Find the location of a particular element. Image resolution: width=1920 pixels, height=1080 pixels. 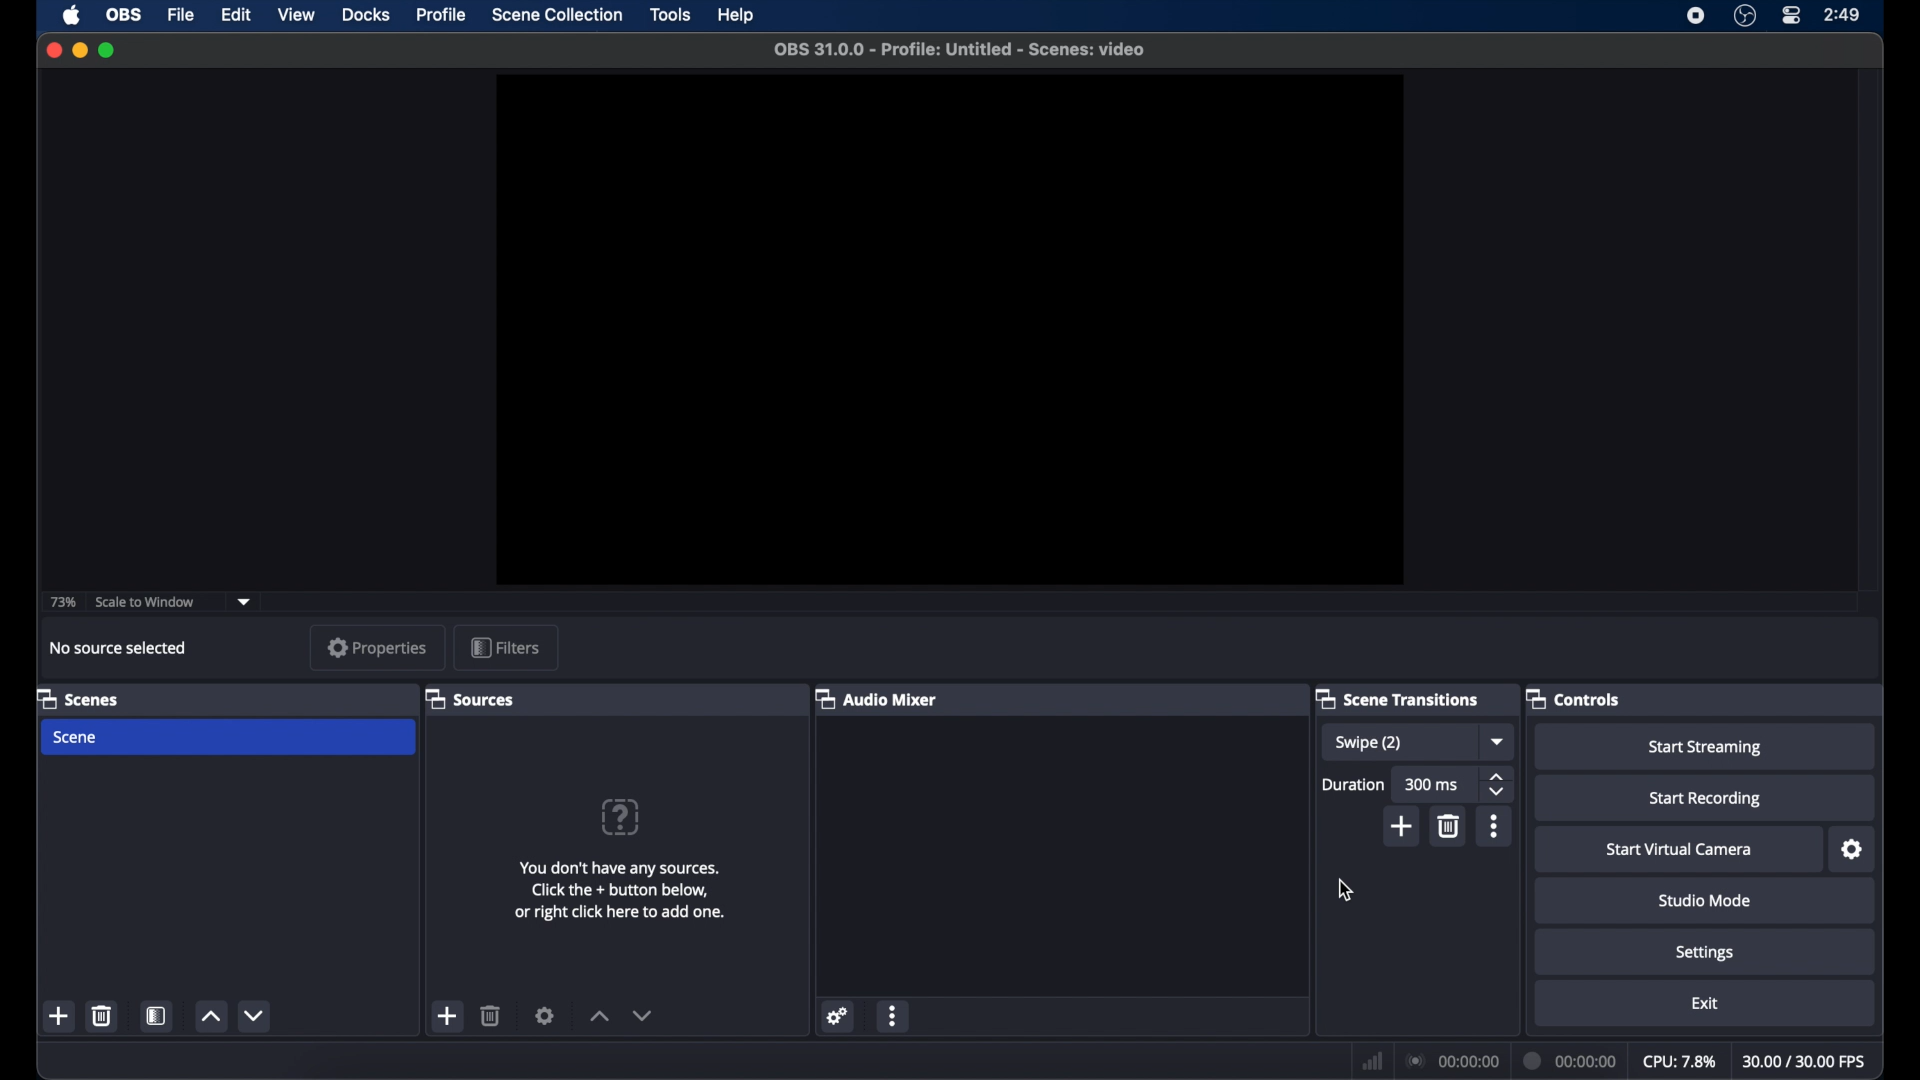

increment is located at coordinates (210, 1017).